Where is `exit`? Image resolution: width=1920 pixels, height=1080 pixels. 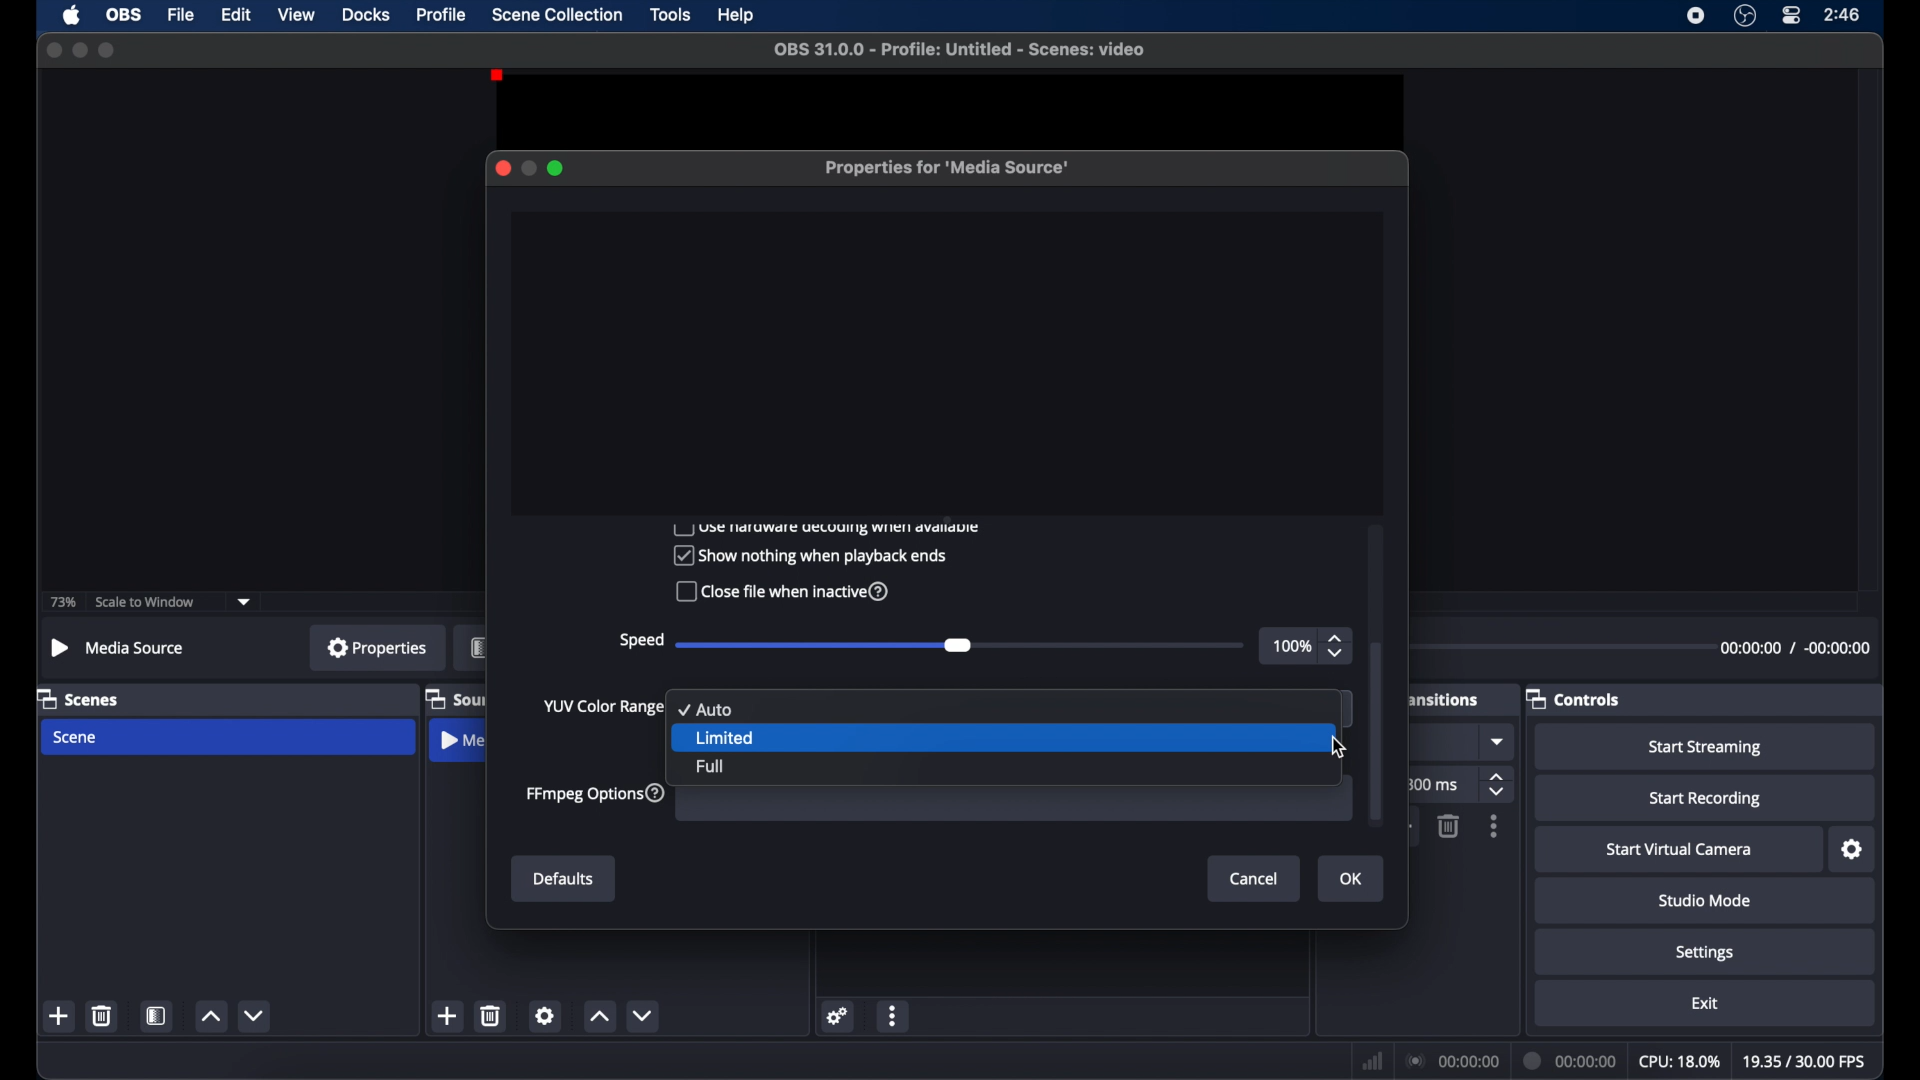 exit is located at coordinates (1705, 1003).